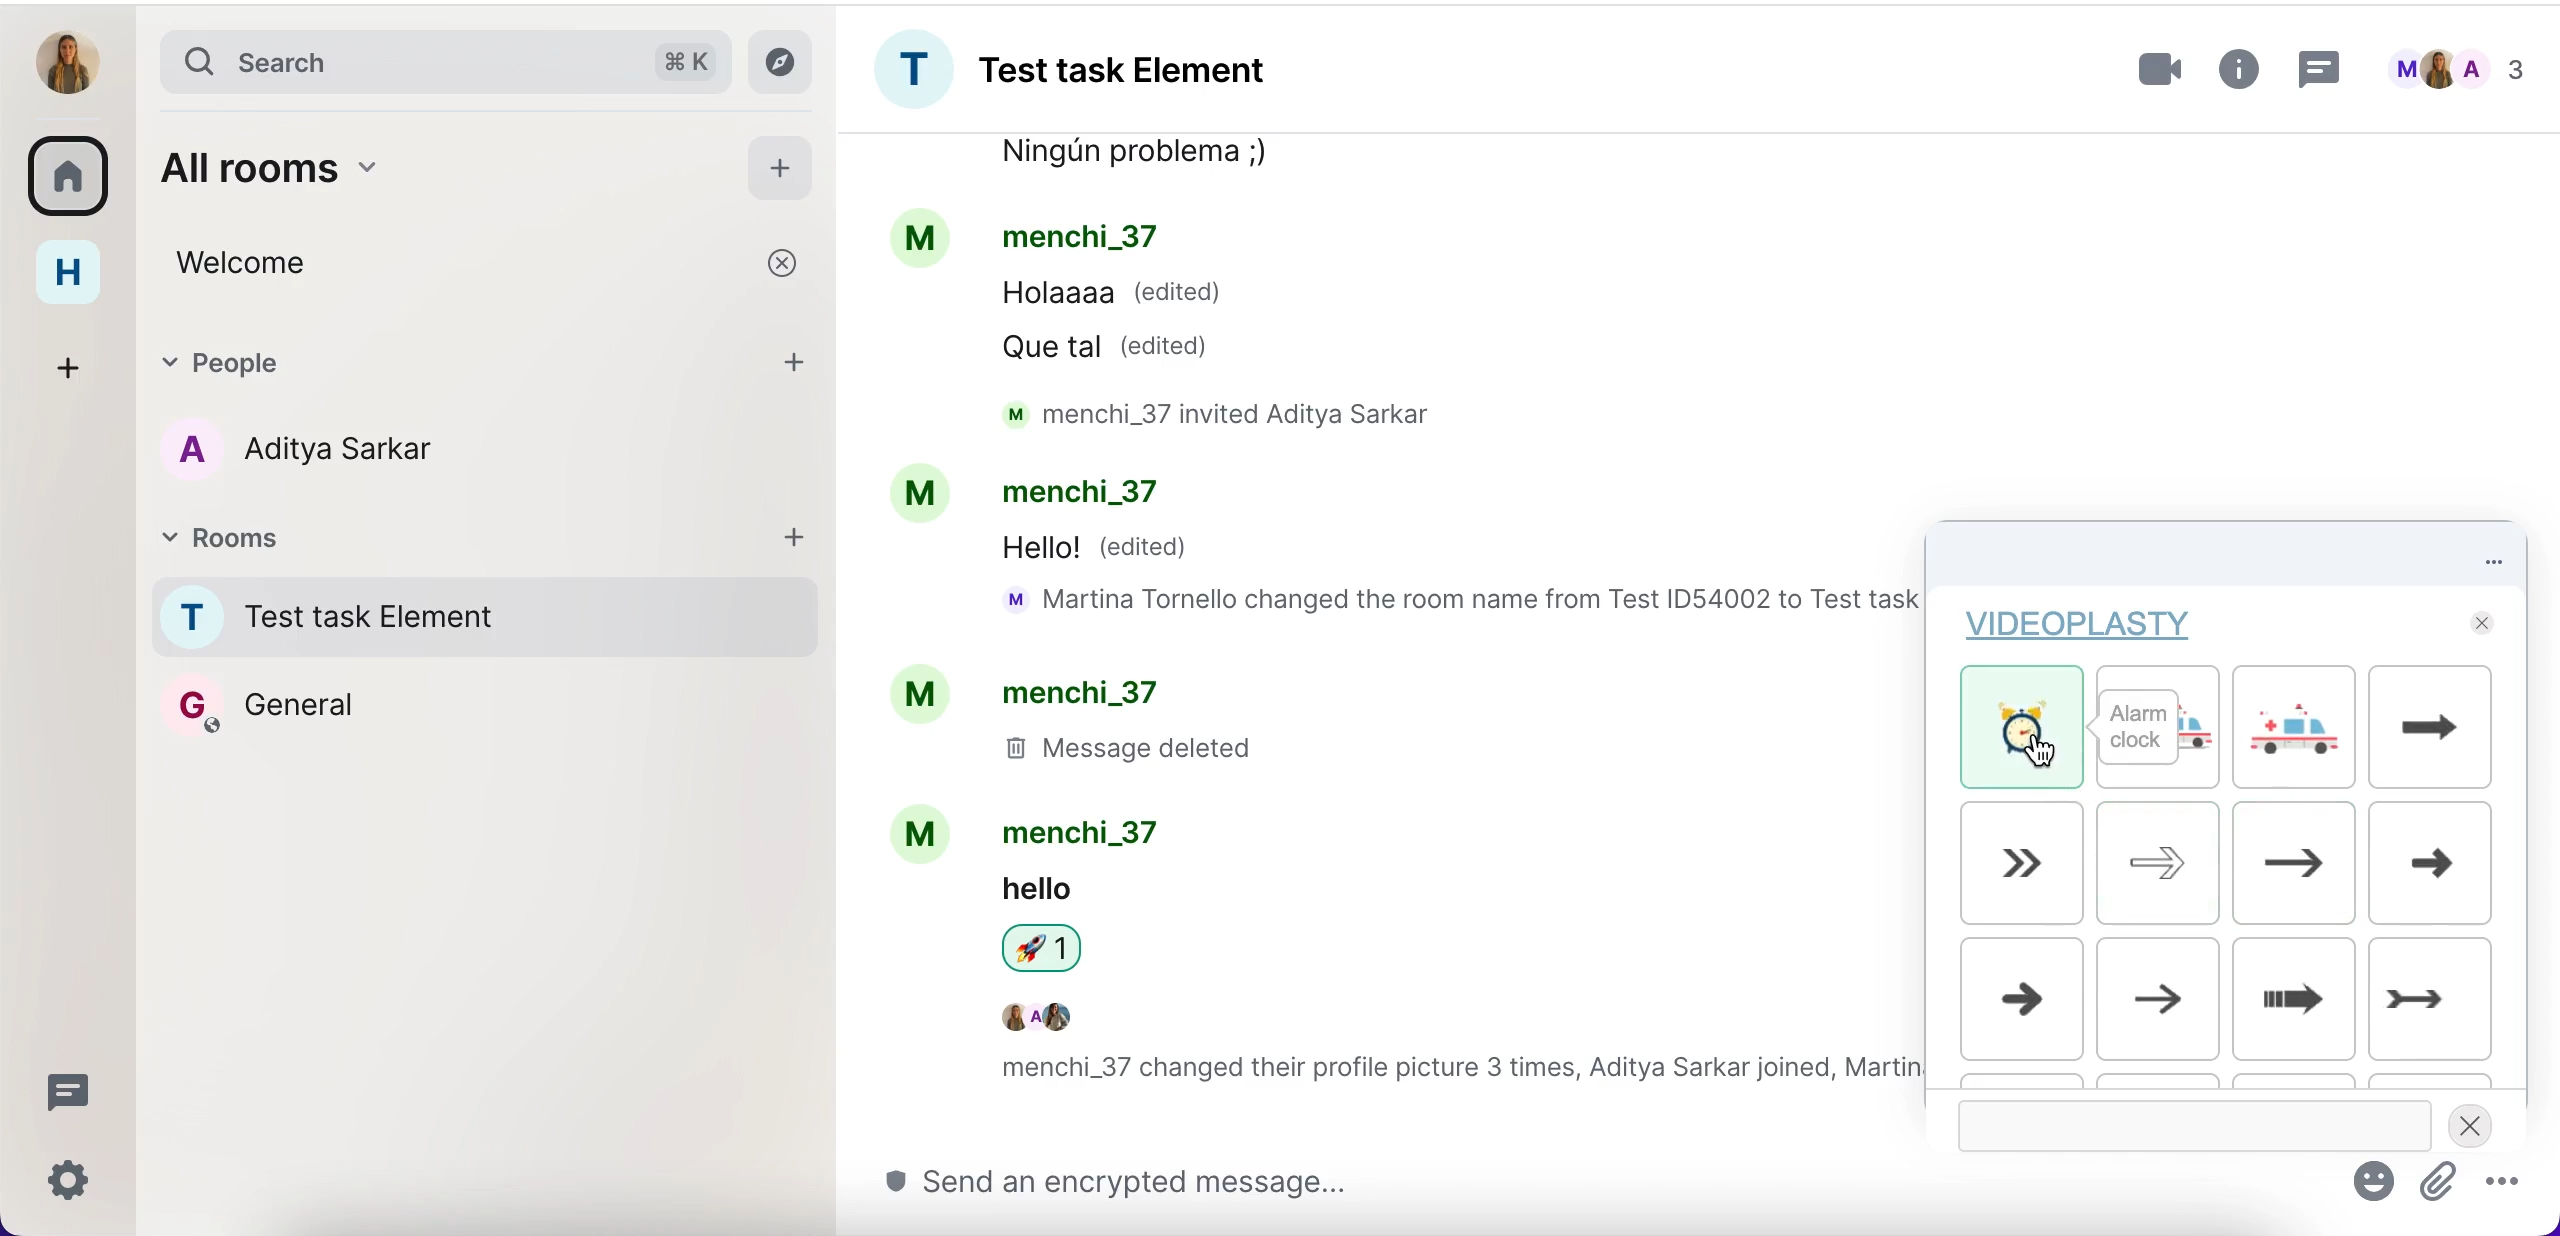 This screenshot has height=1236, width=2560. I want to click on cancel, so click(785, 268).